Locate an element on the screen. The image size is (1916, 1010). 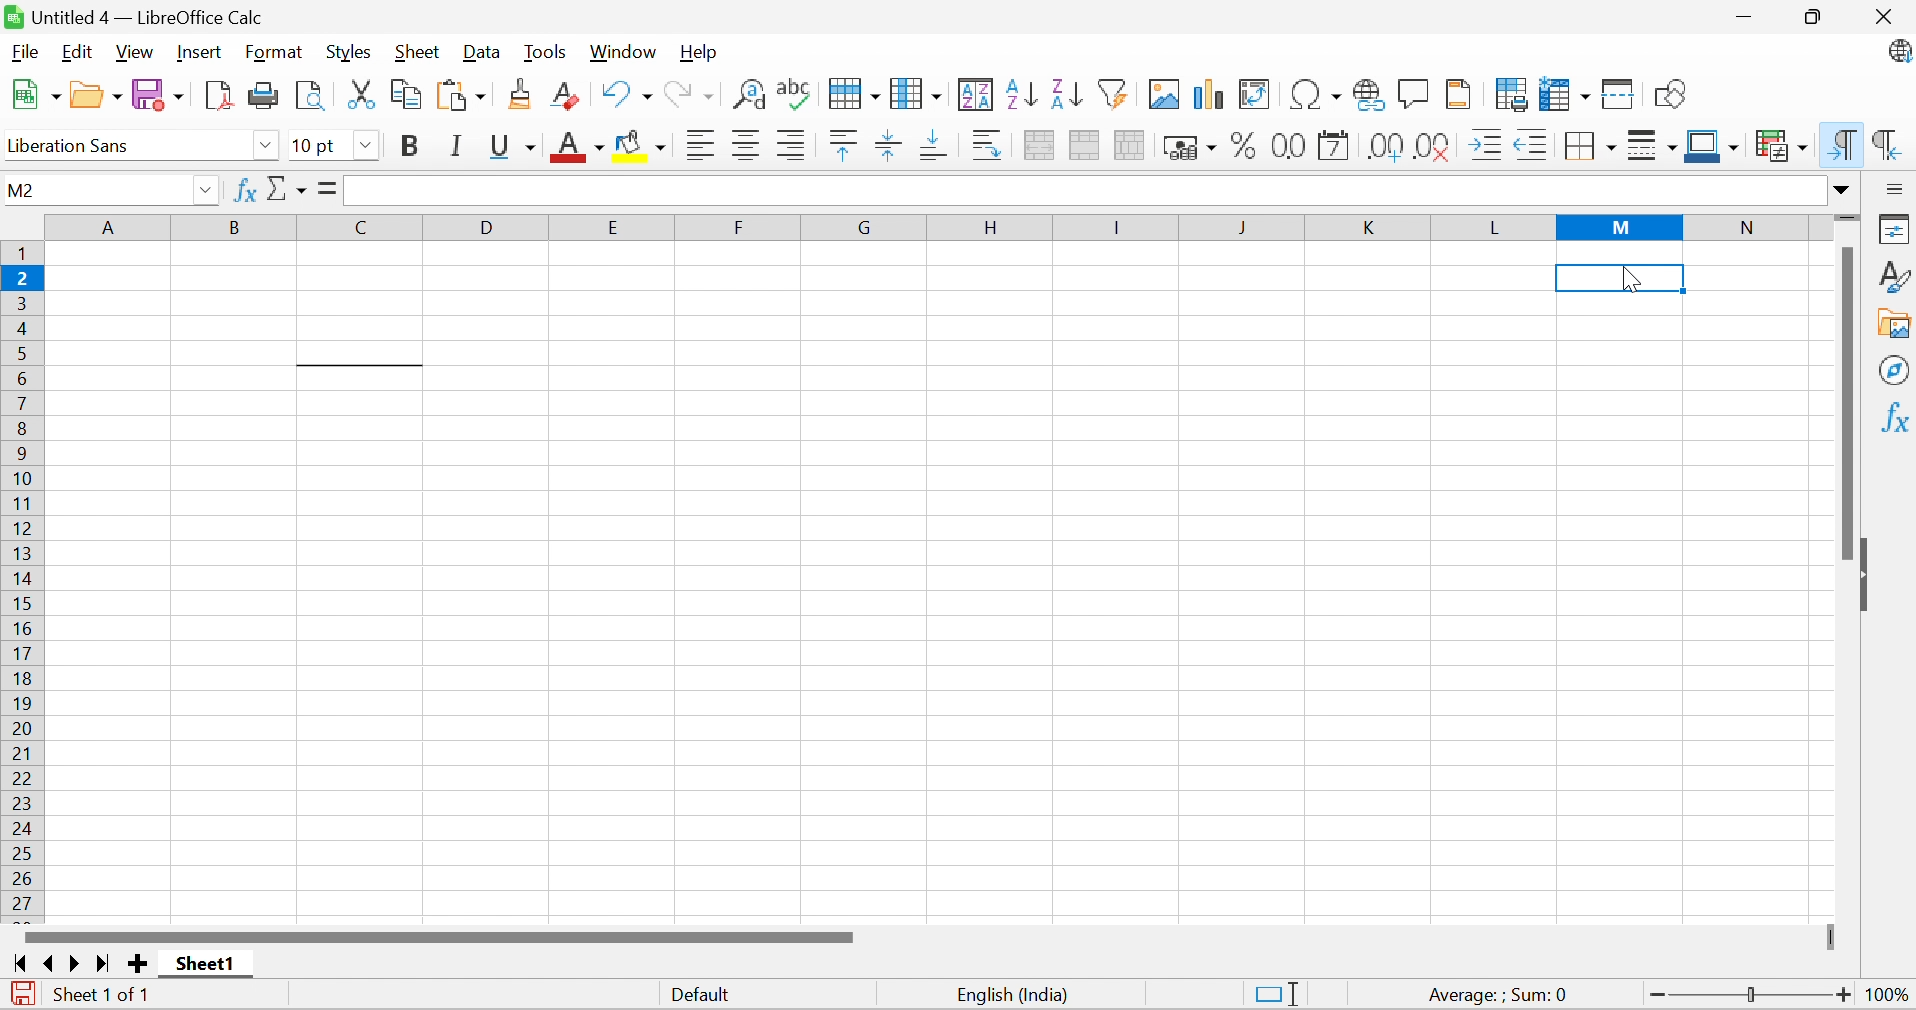
Slider is located at coordinates (1753, 996).